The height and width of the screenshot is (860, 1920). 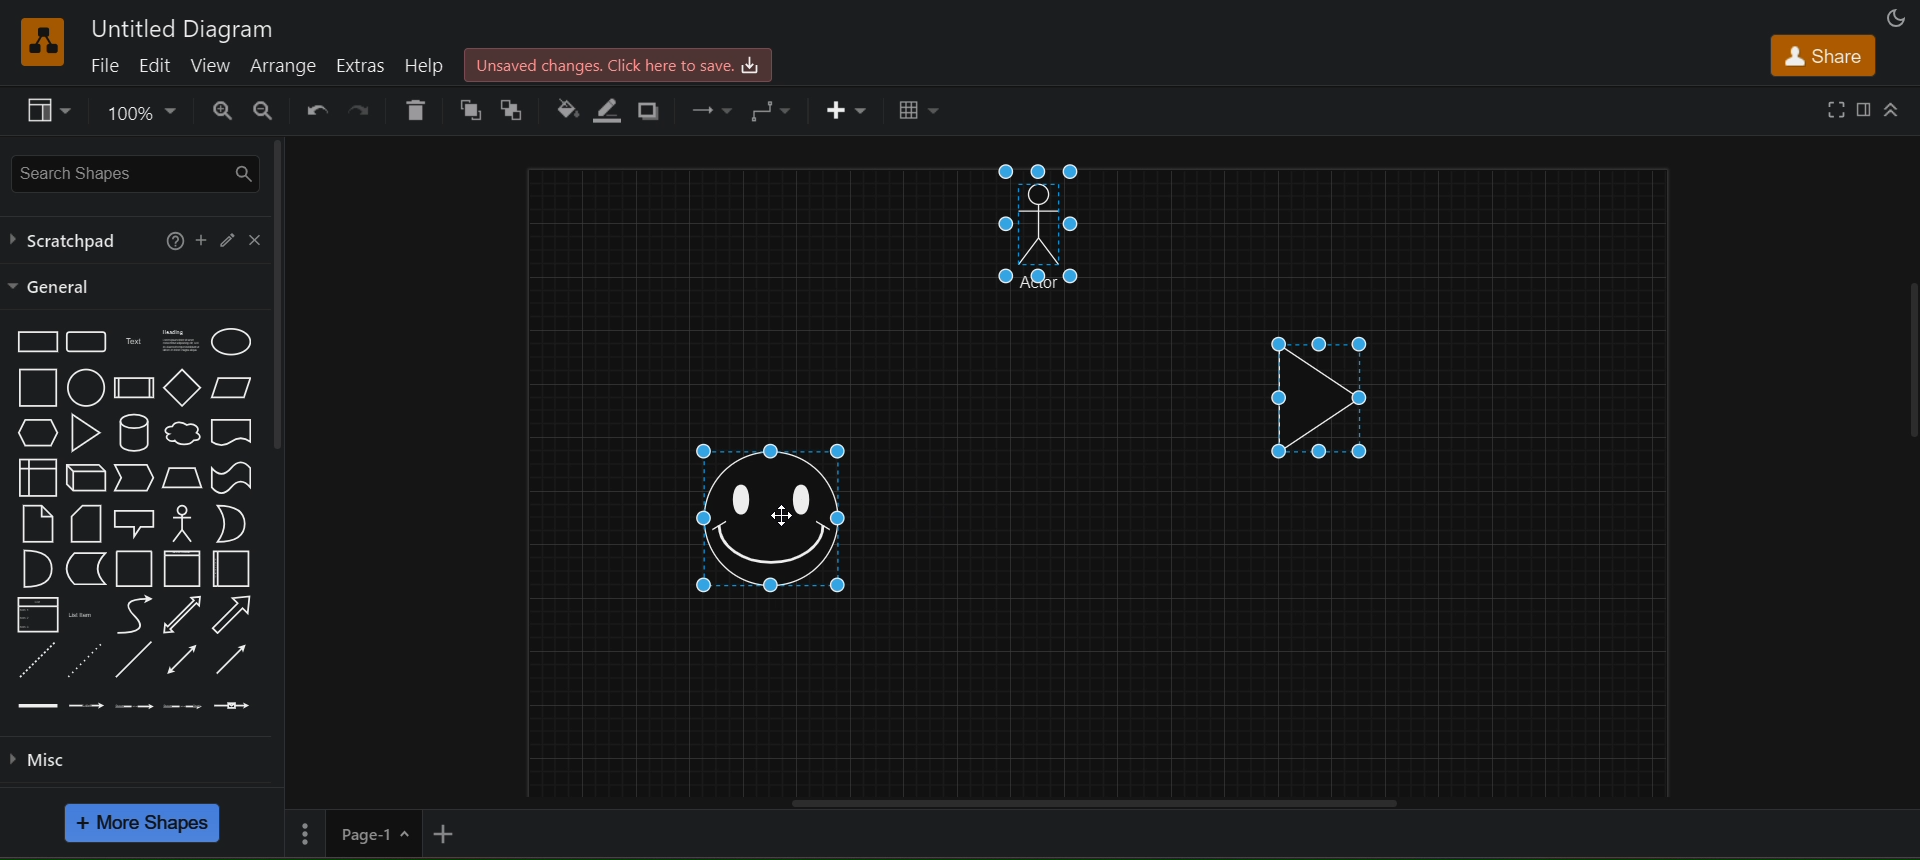 What do you see at coordinates (265, 113) in the screenshot?
I see `zoom out` at bounding box center [265, 113].